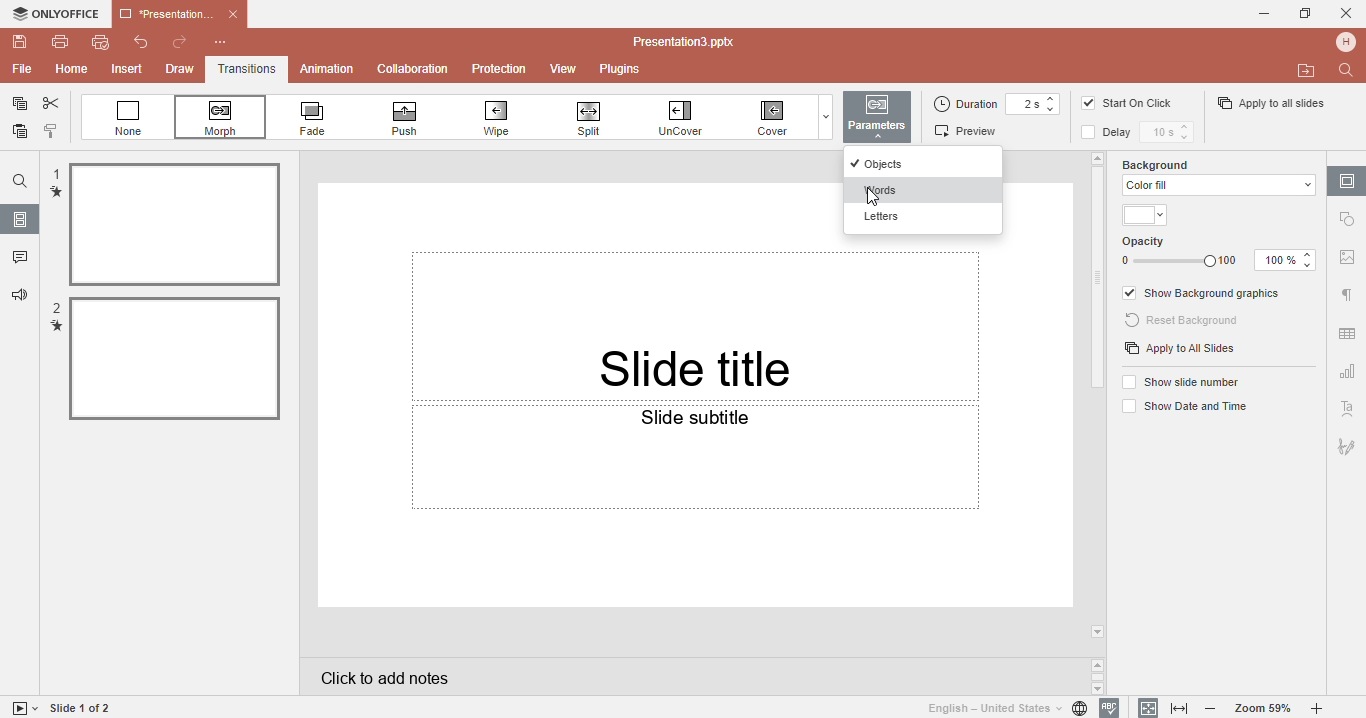 The width and height of the screenshot is (1366, 718). I want to click on Fit to slidee, so click(1144, 707).